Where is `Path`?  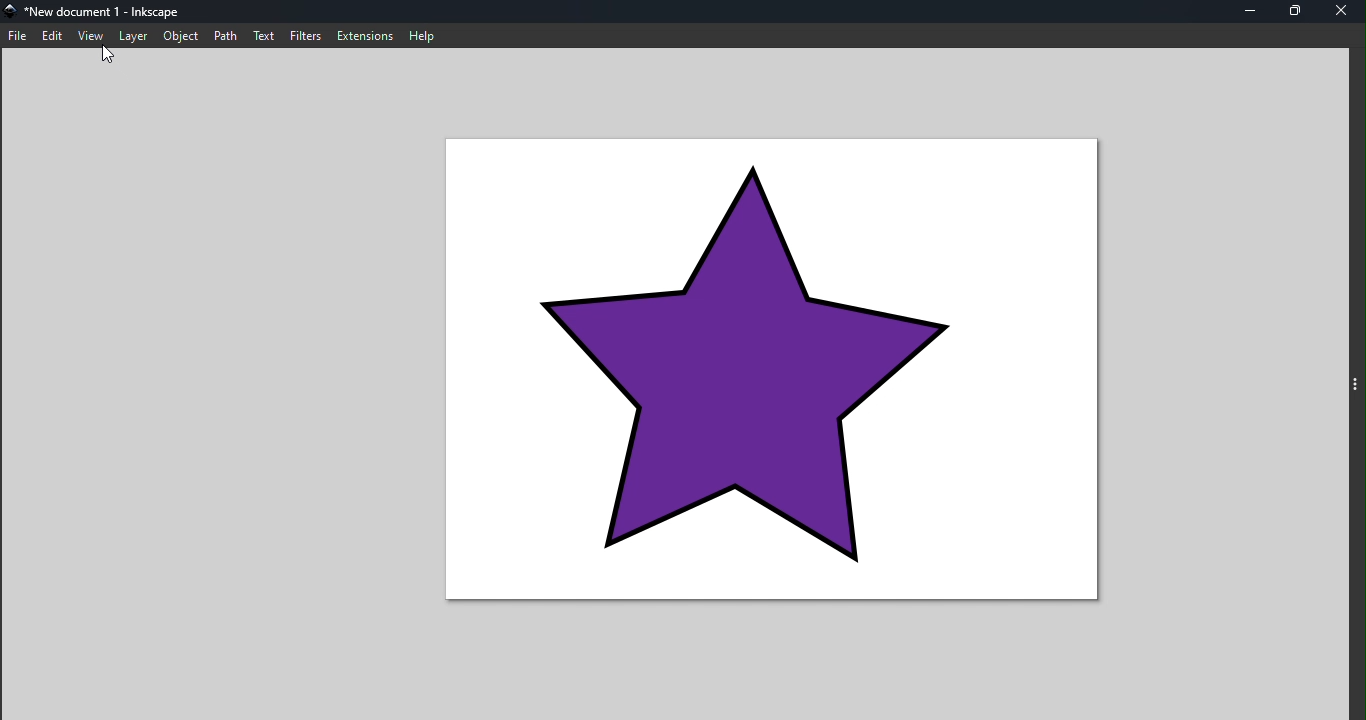
Path is located at coordinates (224, 33).